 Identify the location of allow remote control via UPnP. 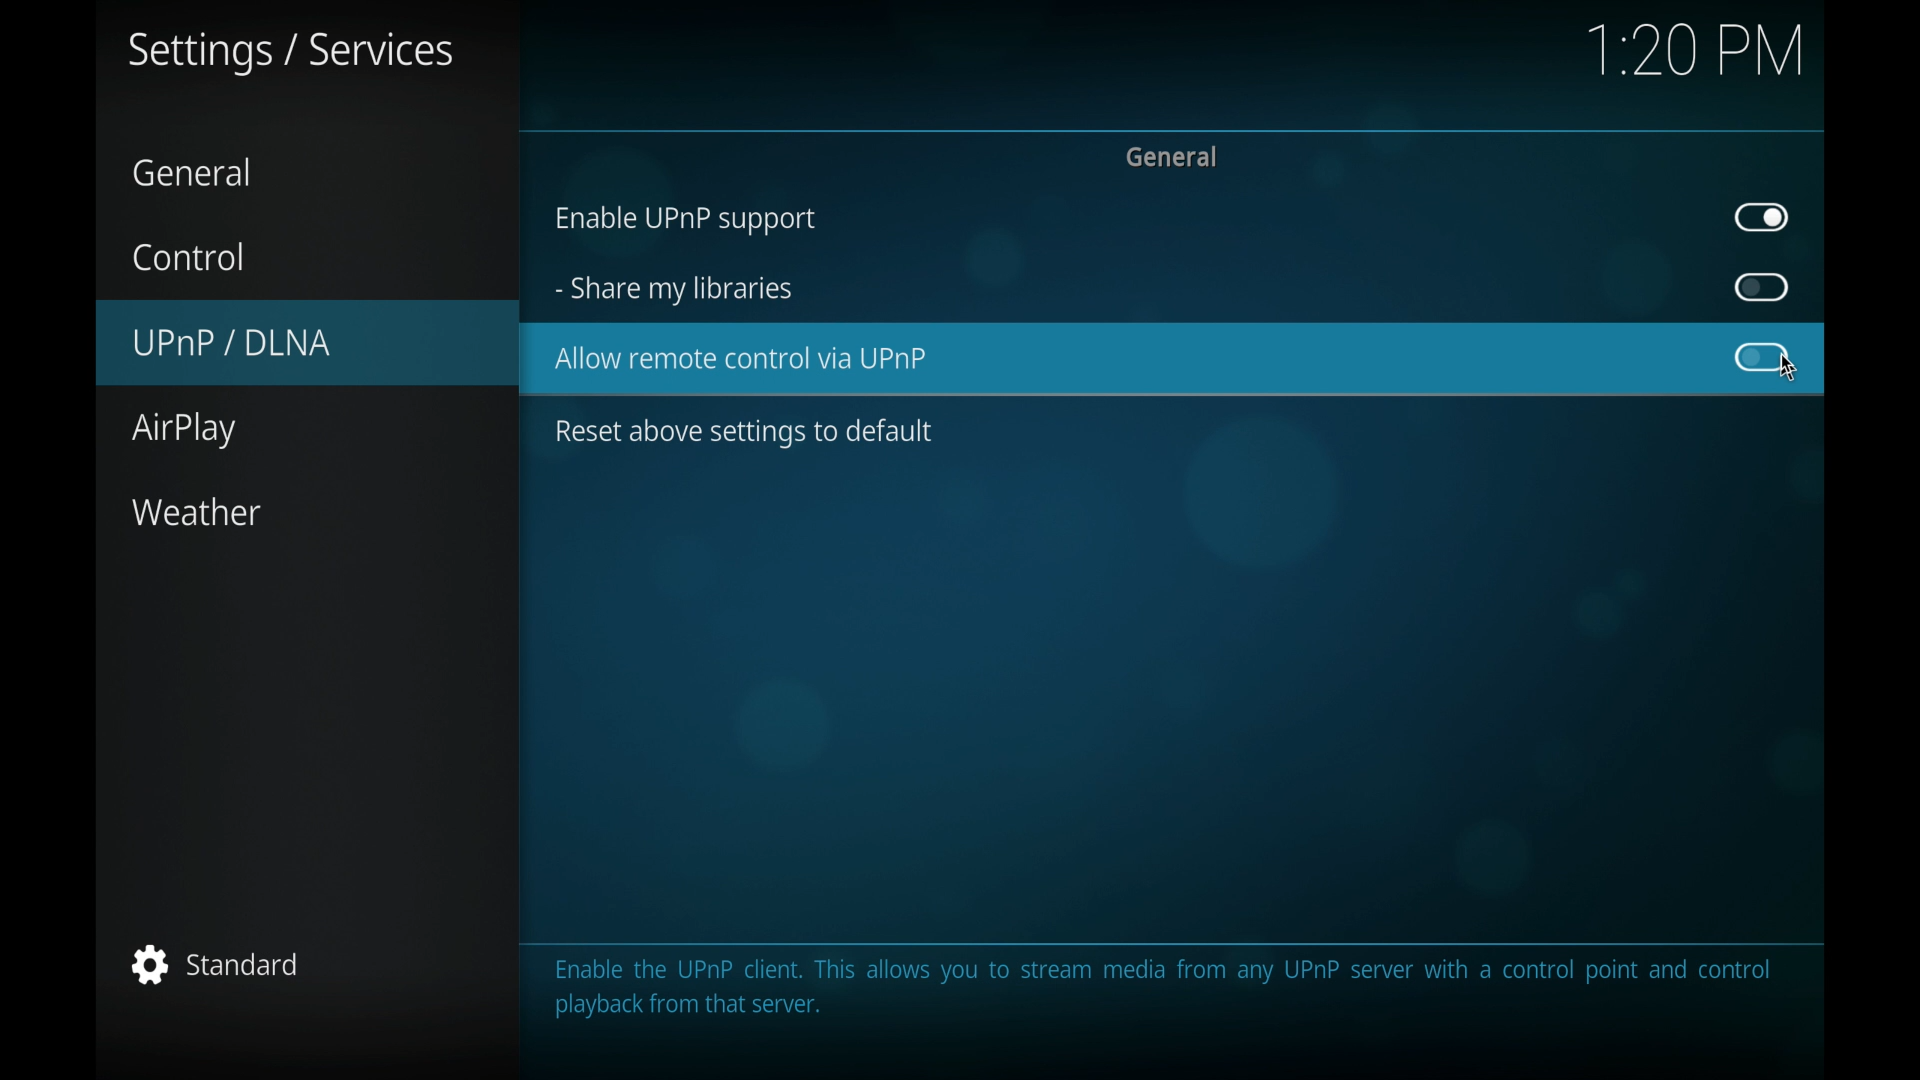
(743, 359).